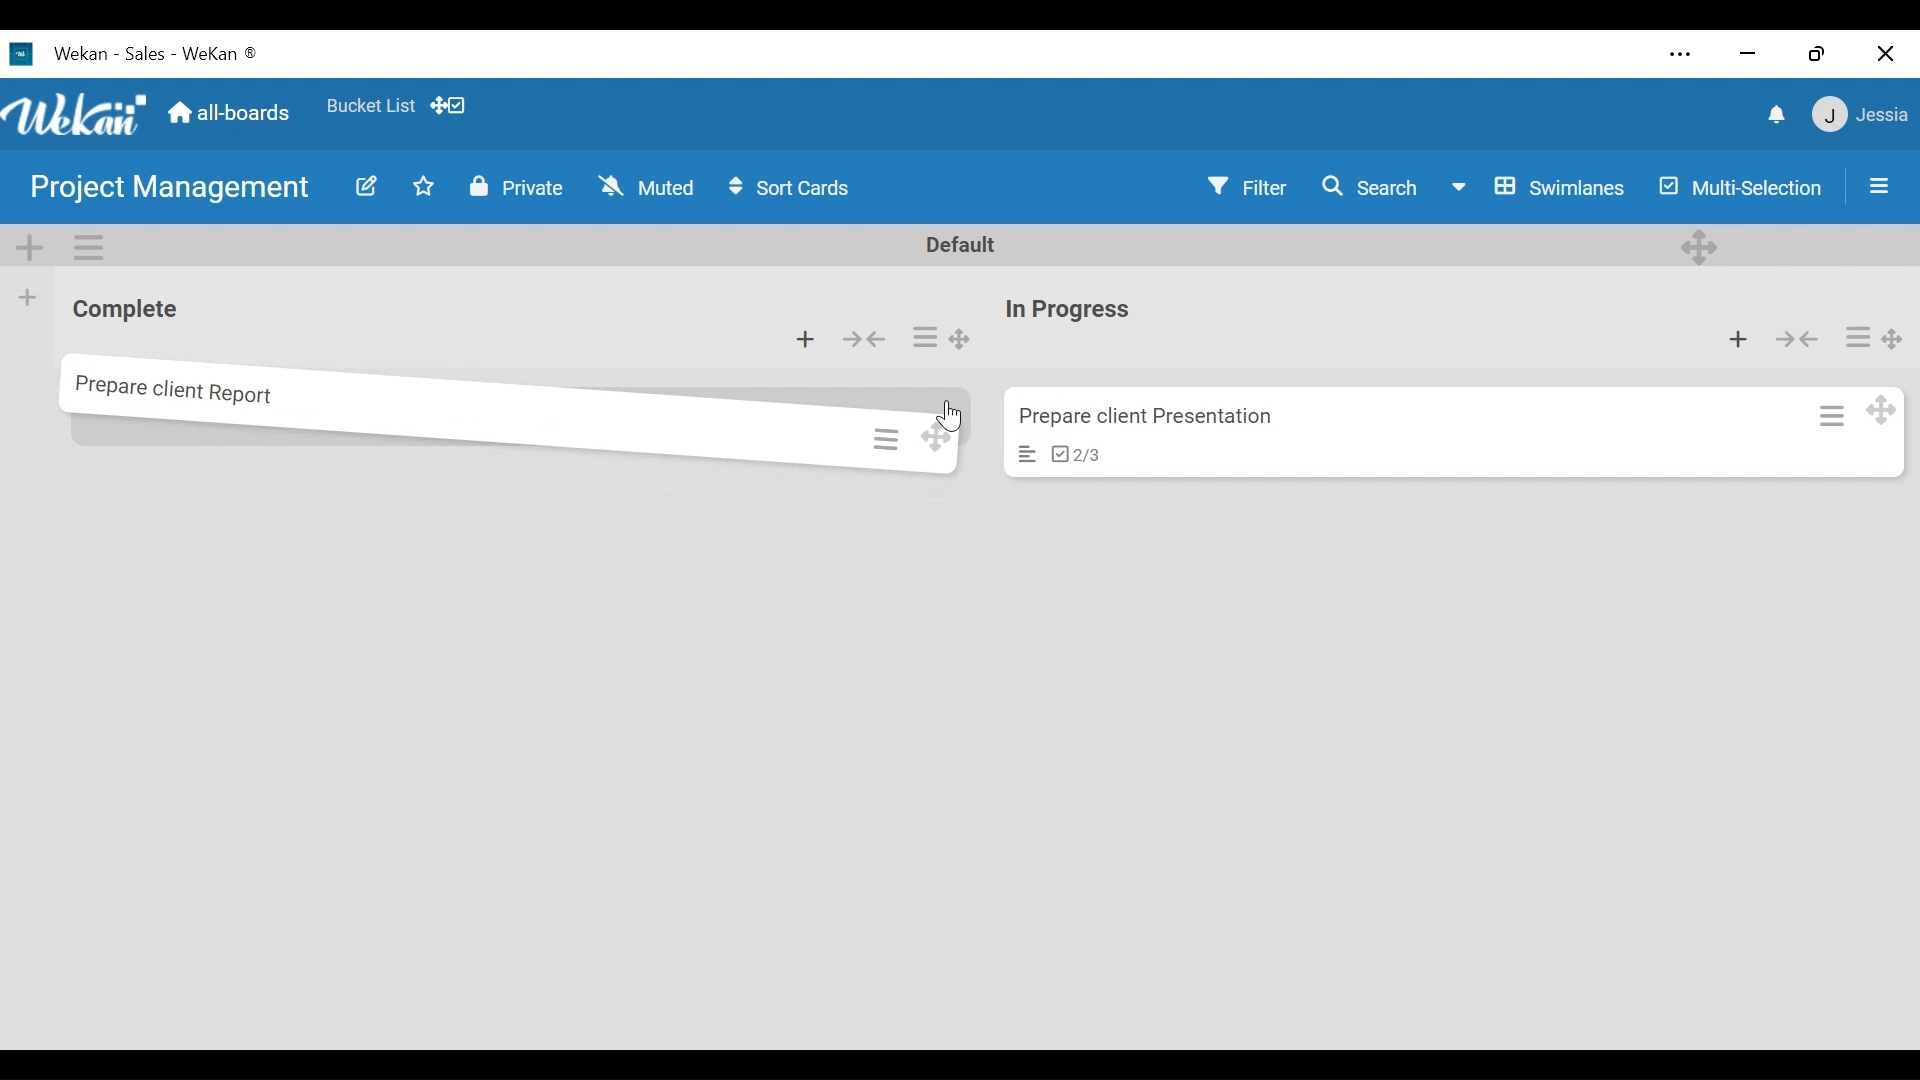 The height and width of the screenshot is (1080, 1920). Describe the element at coordinates (1249, 189) in the screenshot. I see `Filter ` at that location.